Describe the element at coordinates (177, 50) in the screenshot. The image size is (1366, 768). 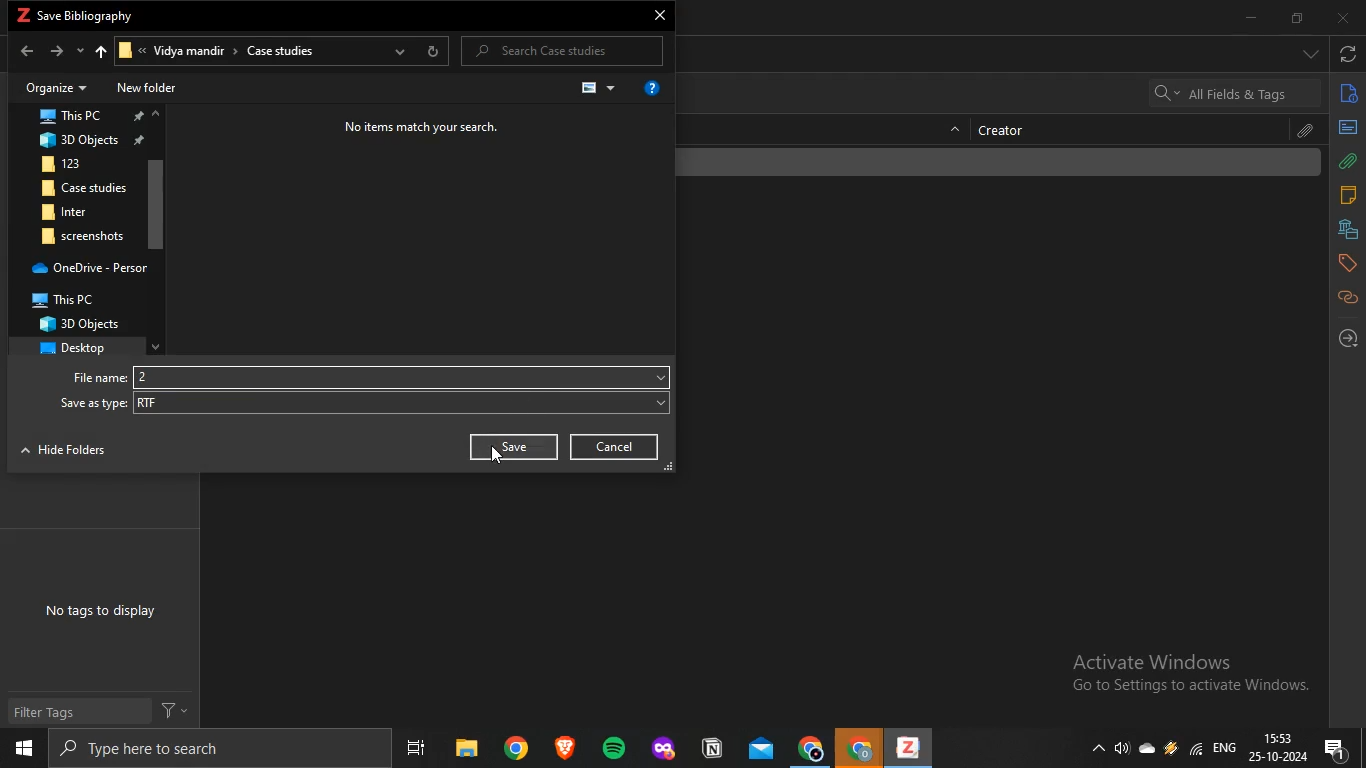
I see `Vidya mandir >` at that location.